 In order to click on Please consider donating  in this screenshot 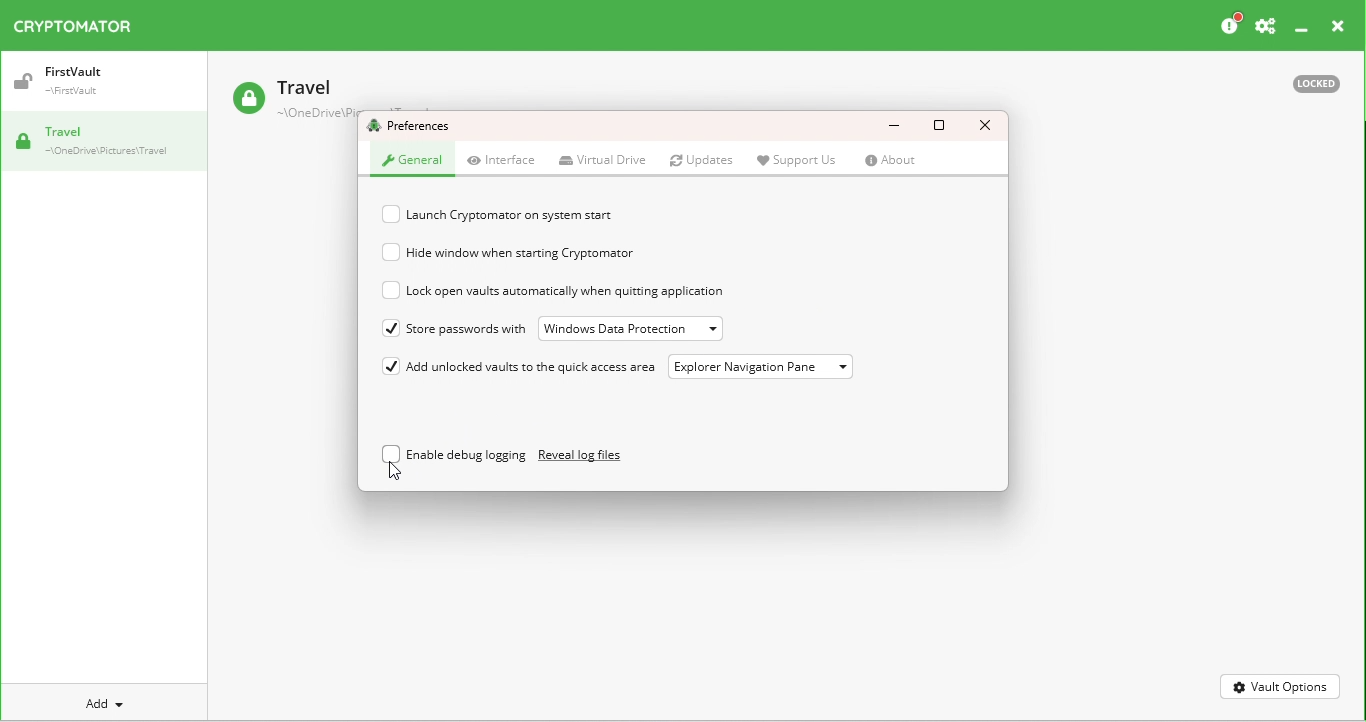, I will do `click(1232, 24)`.